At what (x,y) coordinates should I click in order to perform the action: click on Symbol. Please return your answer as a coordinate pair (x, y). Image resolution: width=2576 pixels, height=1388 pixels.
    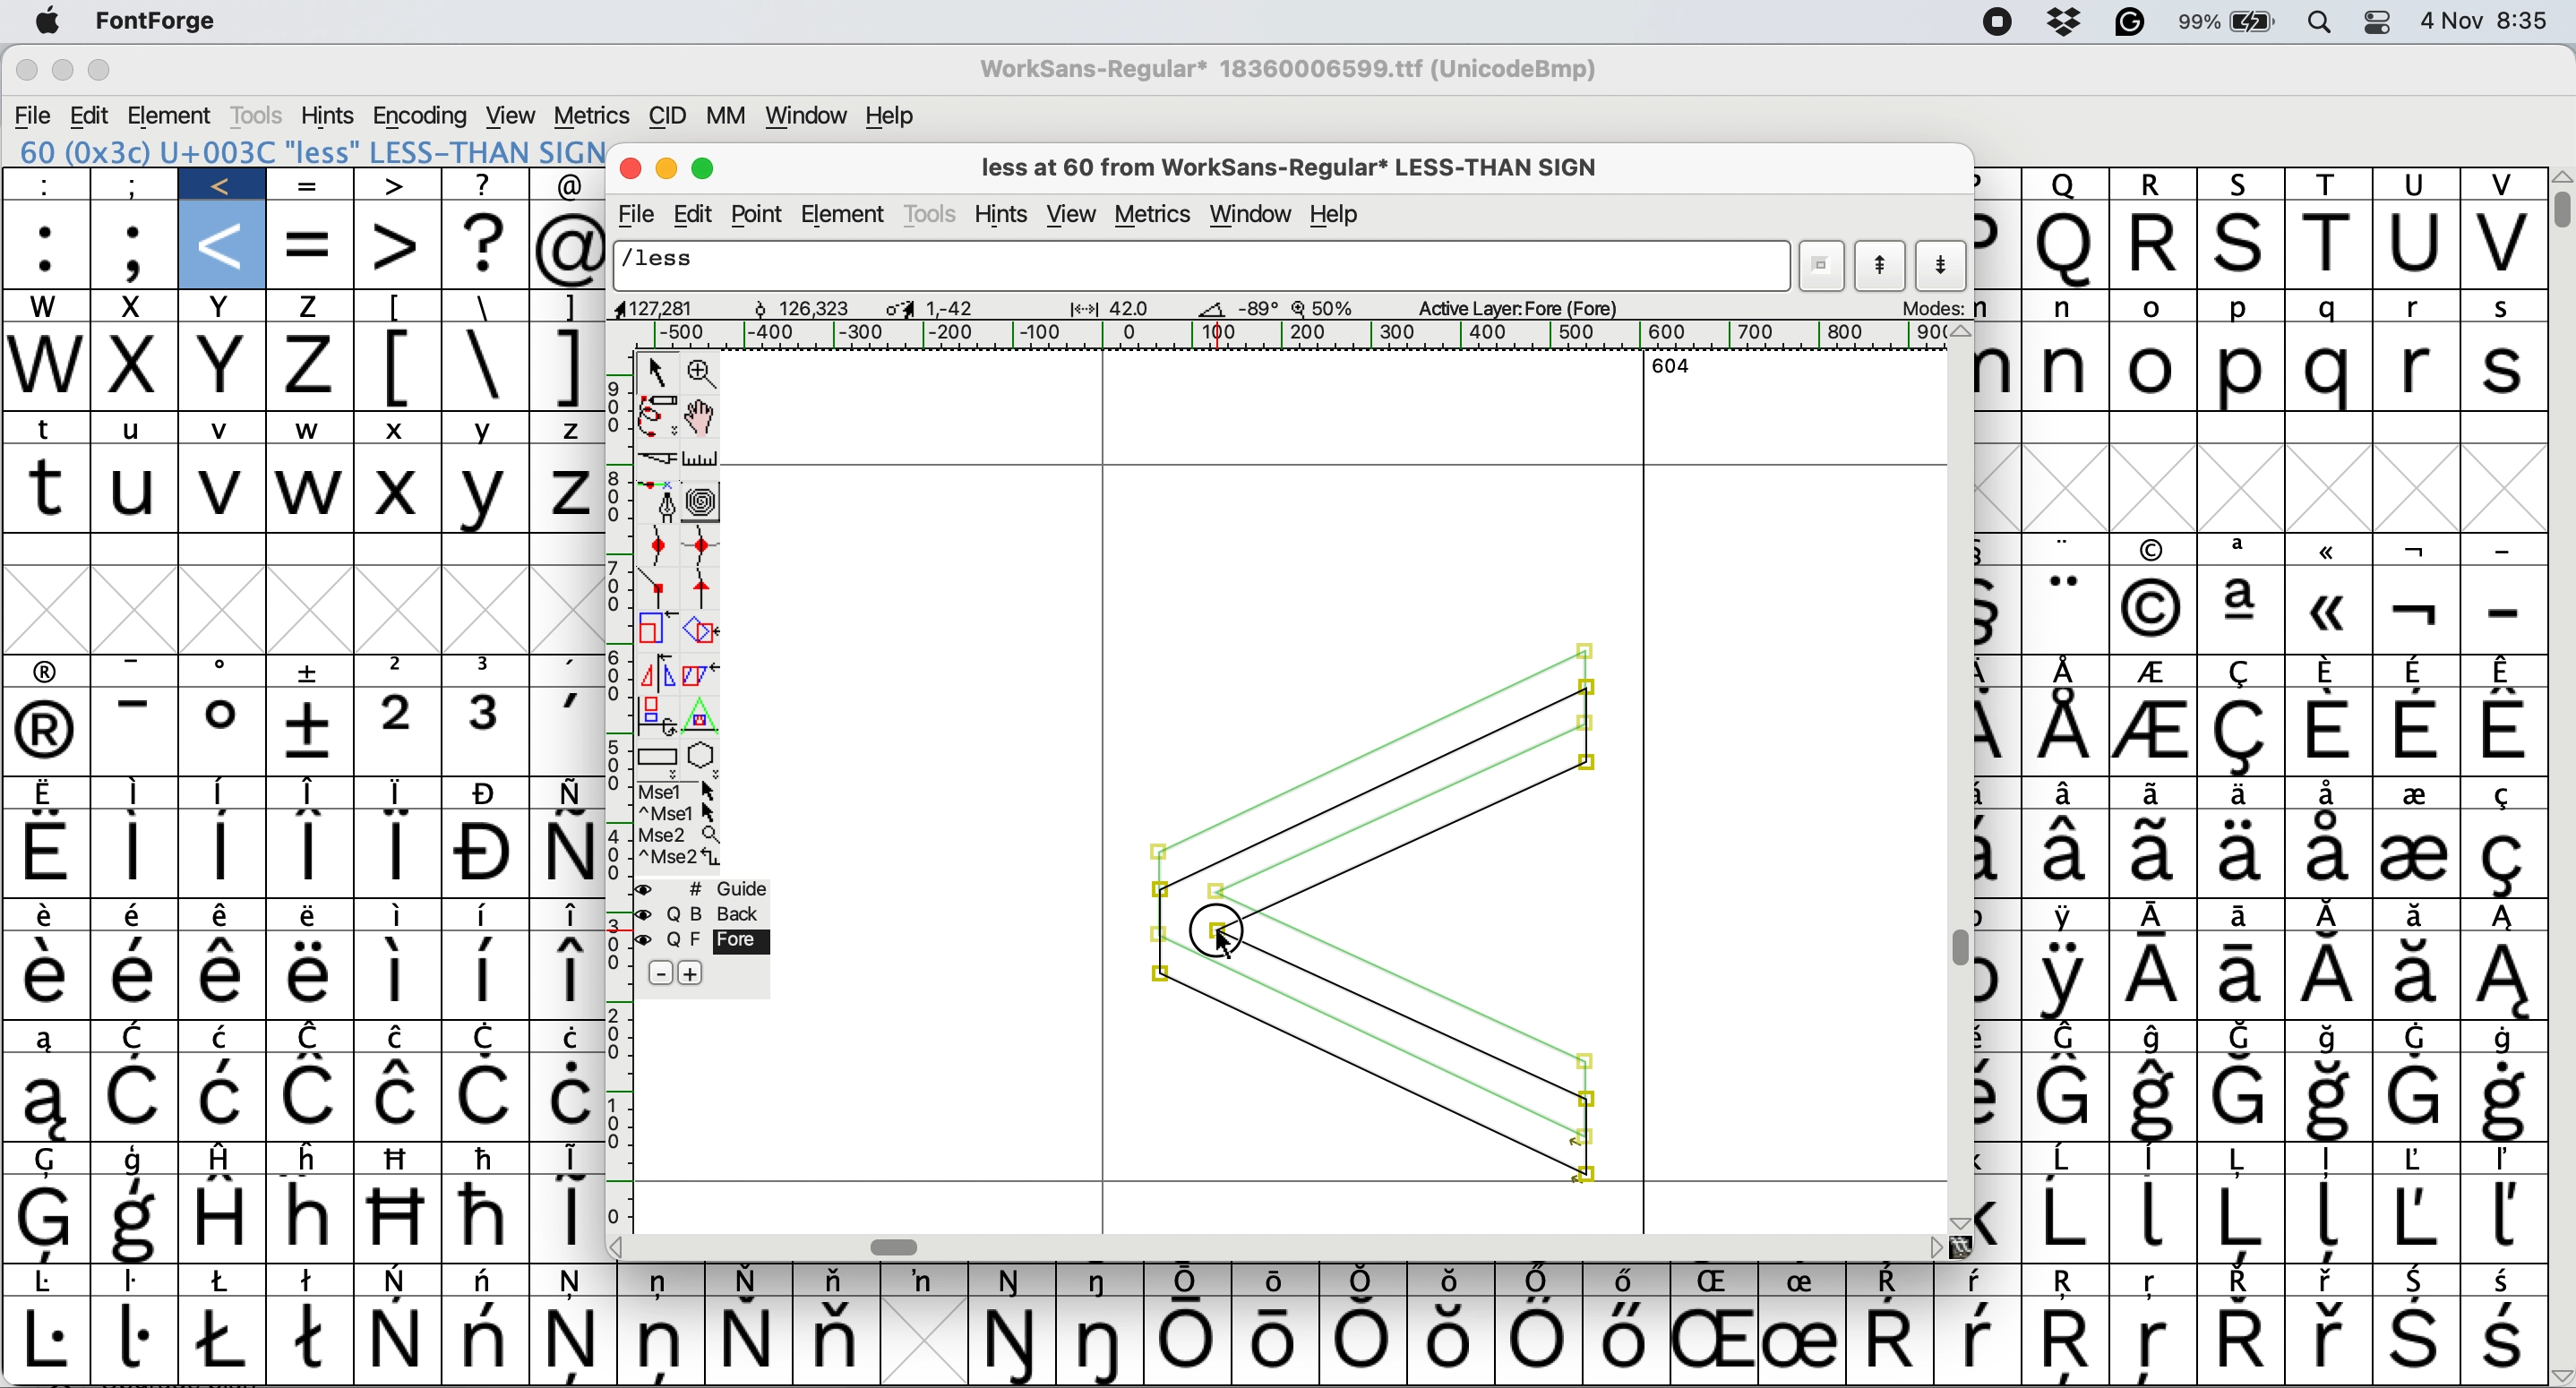
    Looking at the image, I should click on (2243, 735).